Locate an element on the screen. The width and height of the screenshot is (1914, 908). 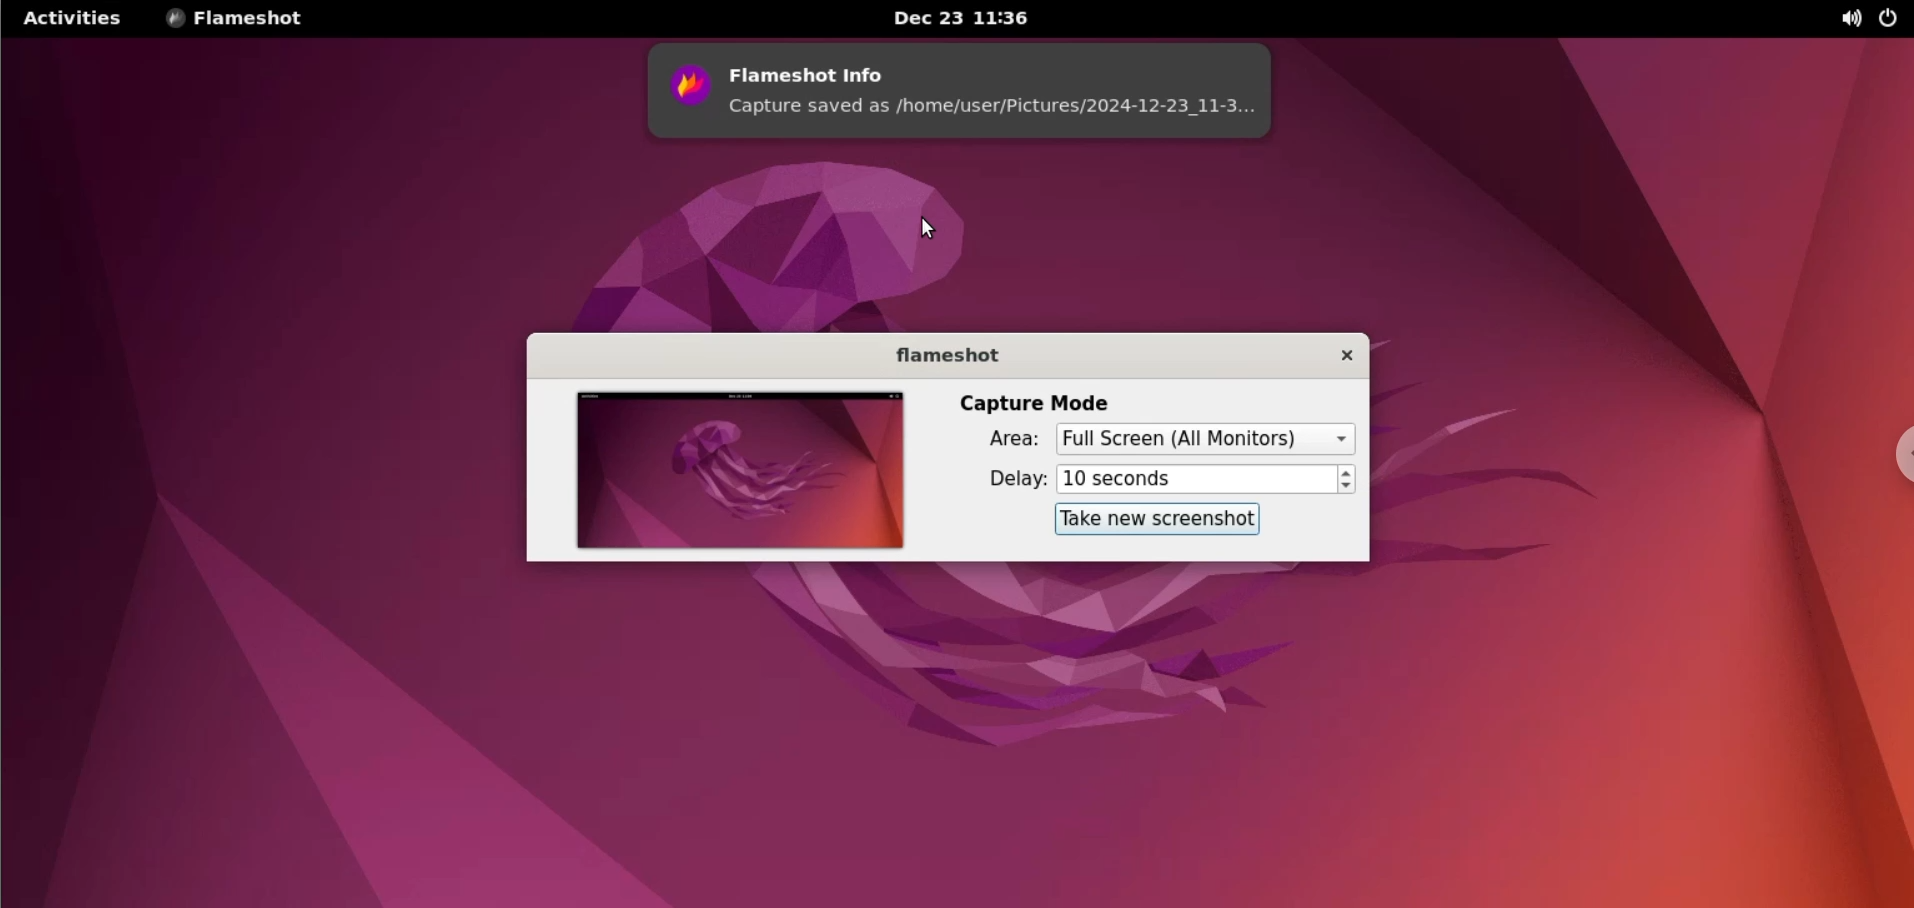
increment or decrement delay is located at coordinates (1348, 481).